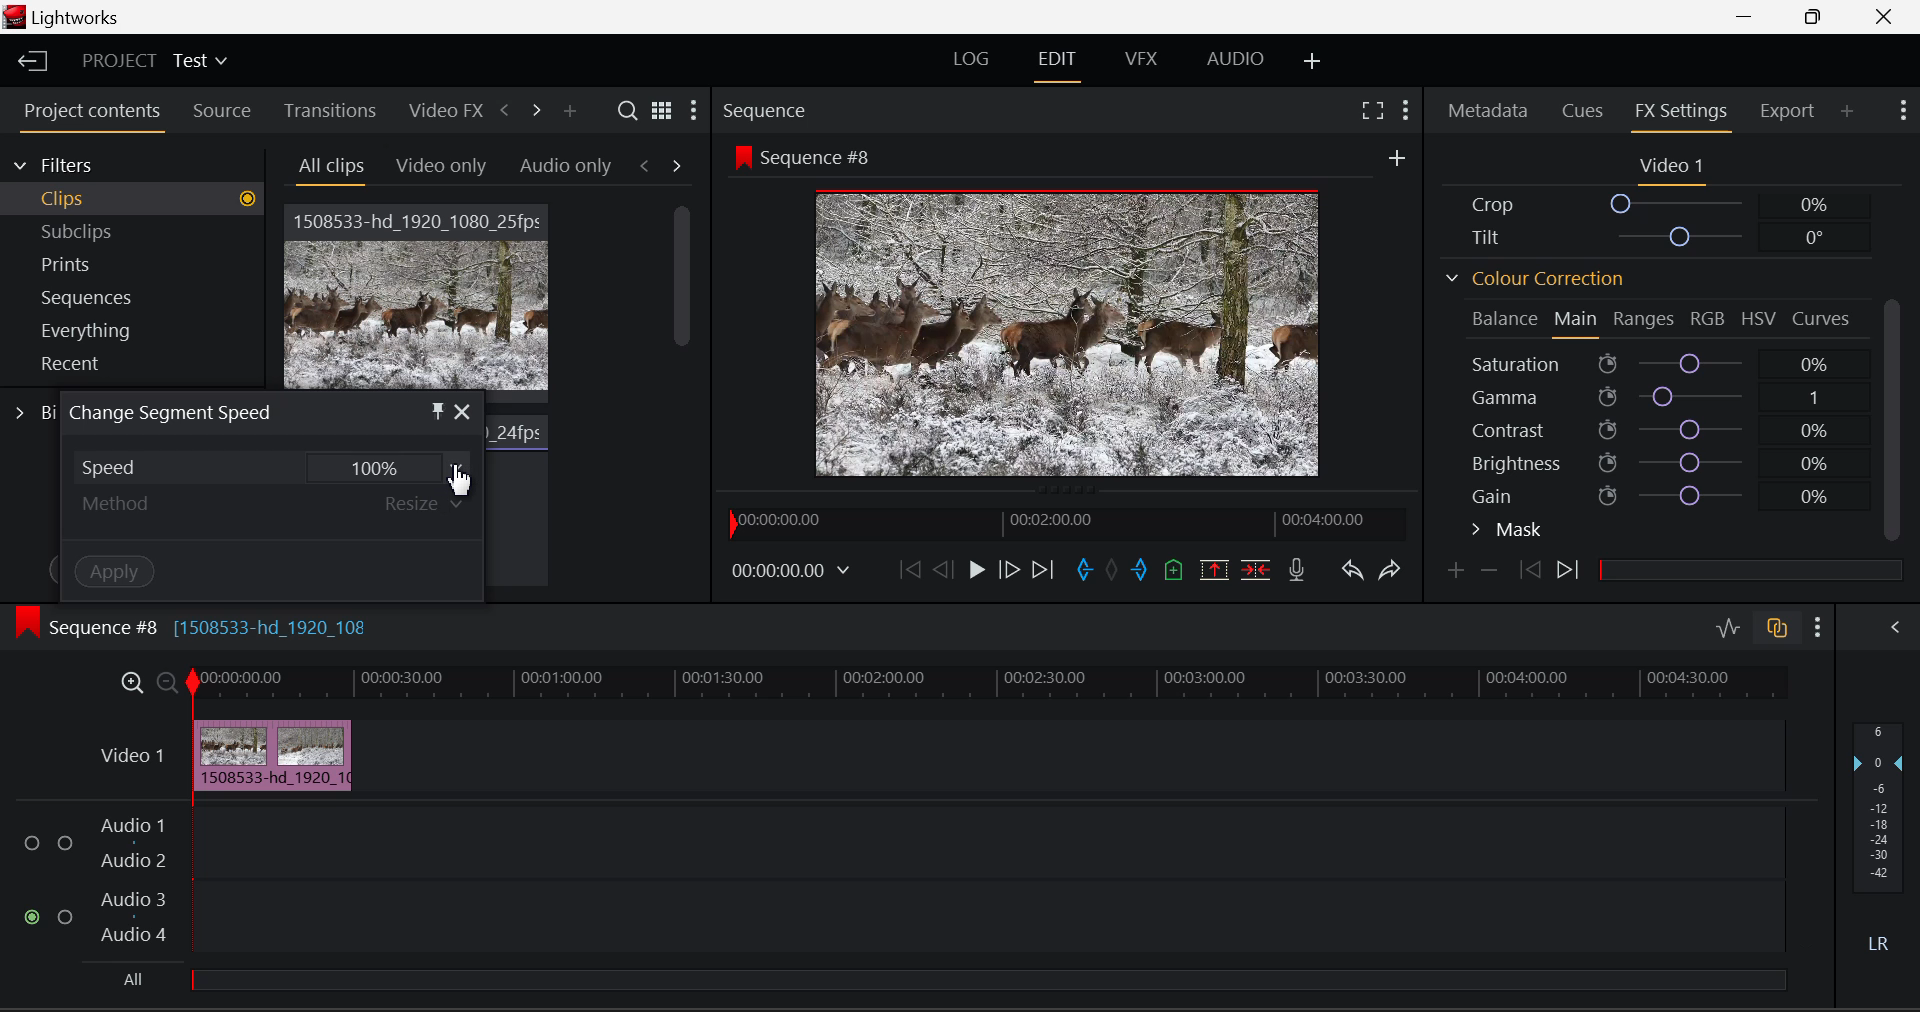 This screenshot has width=1920, height=1012. Describe the element at coordinates (1882, 806) in the screenshot. I see `Decibel Level` at that location.